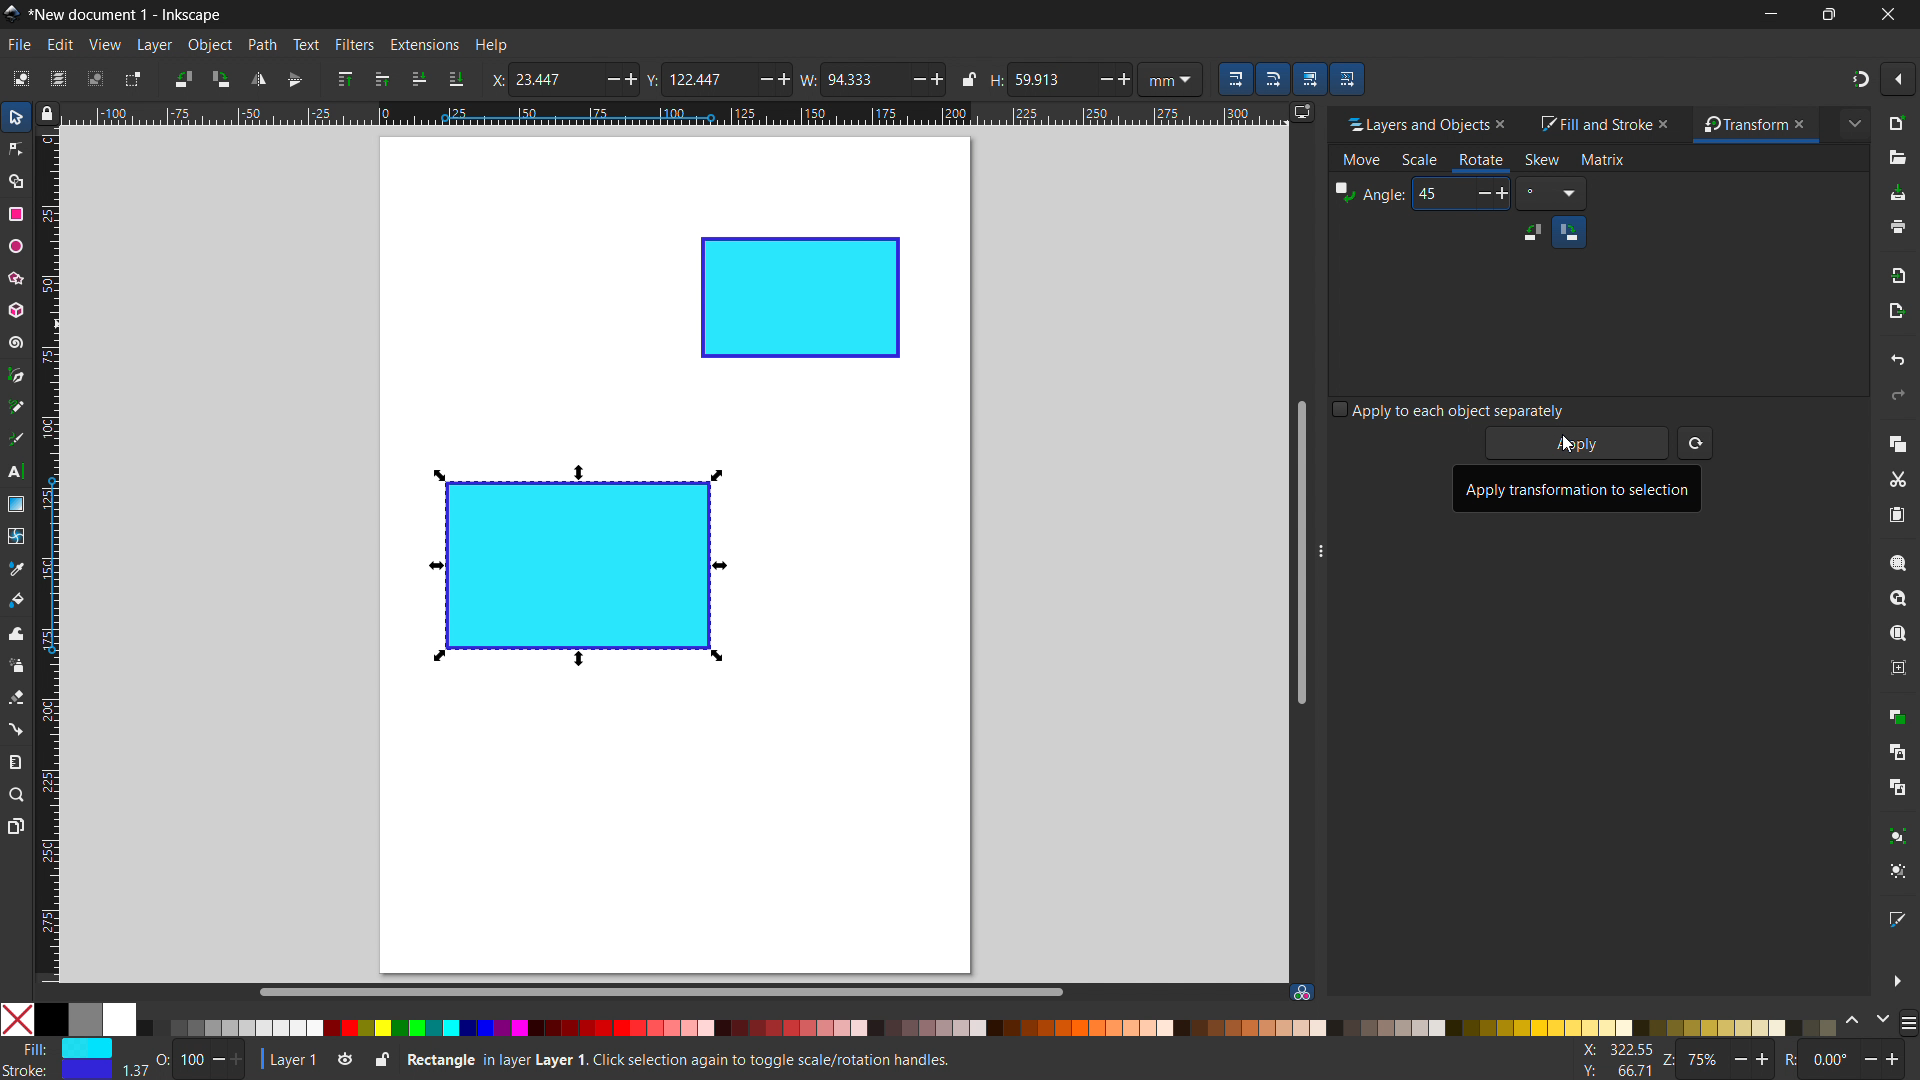 This screenshot has height=1080, width=1920. Describe the element at coordinates (1854, 123) in the screenshot. I see `extended menu` at that location.